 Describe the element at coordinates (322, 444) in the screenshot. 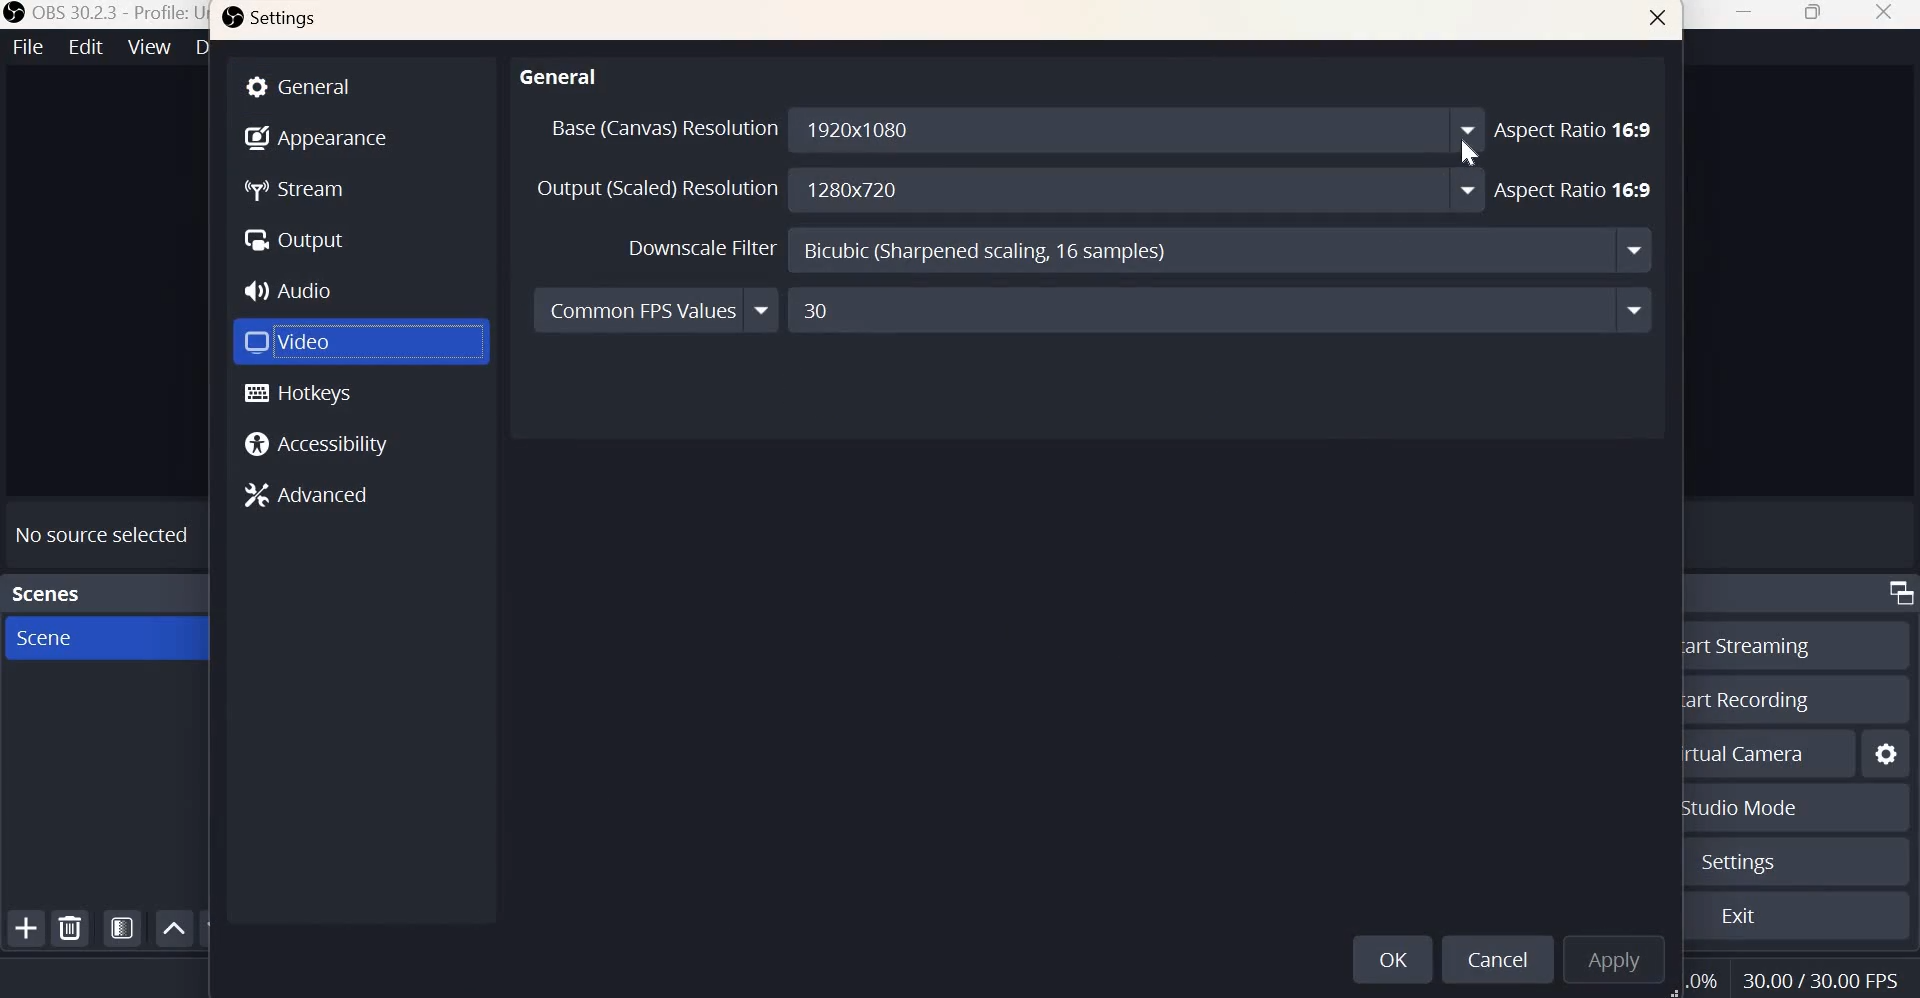

I see `Accessibility` at that location.